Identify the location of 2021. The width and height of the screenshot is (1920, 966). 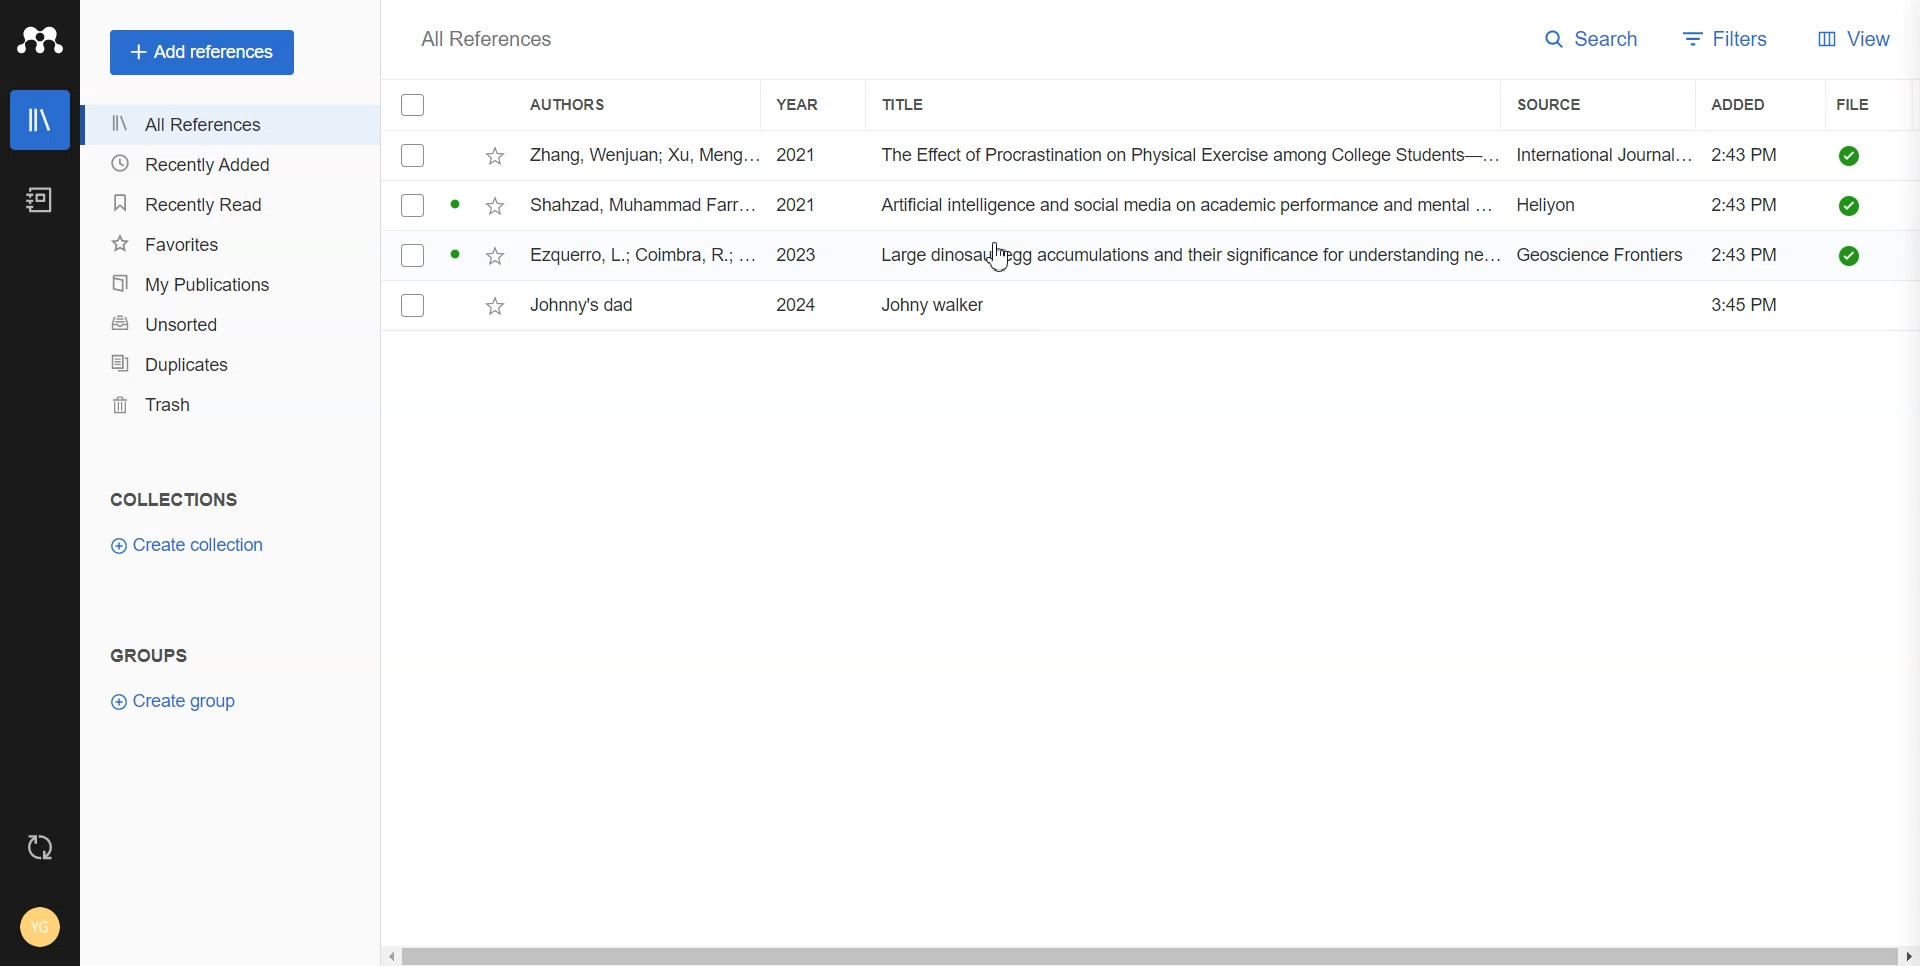
(793, 204).